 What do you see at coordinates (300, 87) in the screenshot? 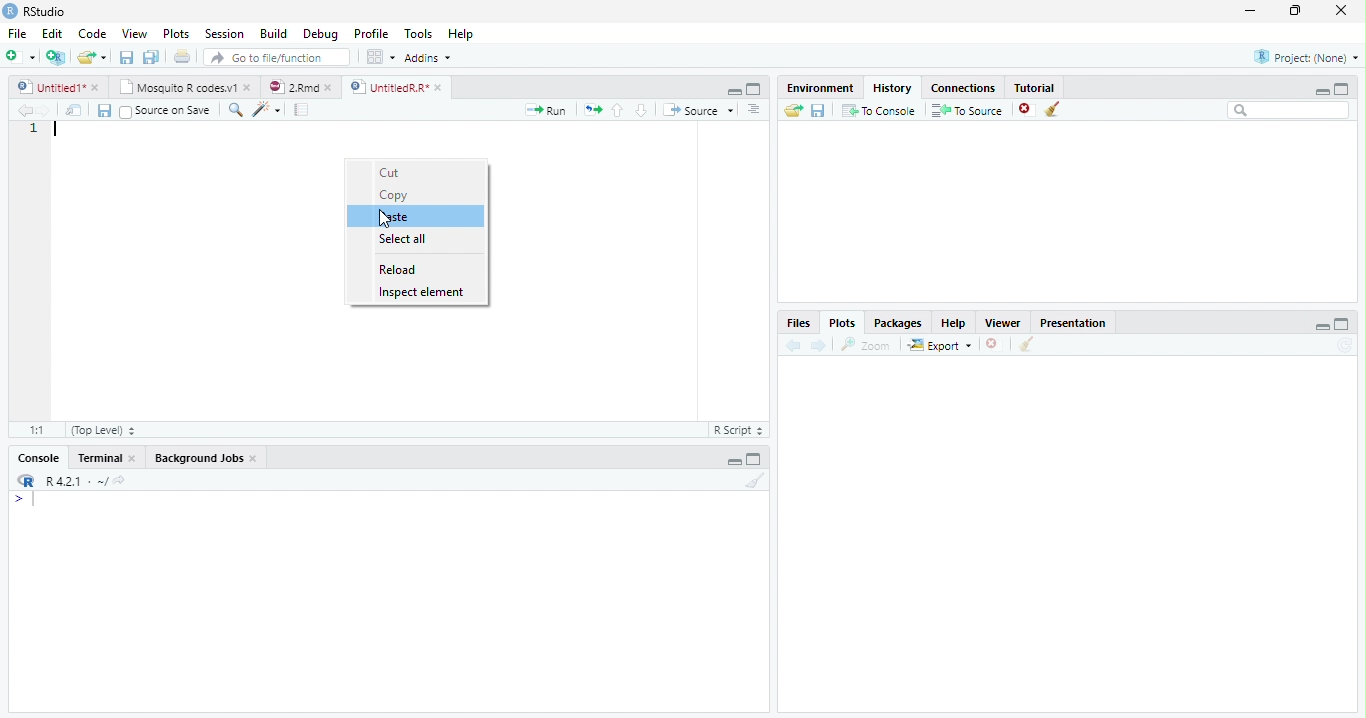
I see `2.RMD` at bounding box center [300, 87].